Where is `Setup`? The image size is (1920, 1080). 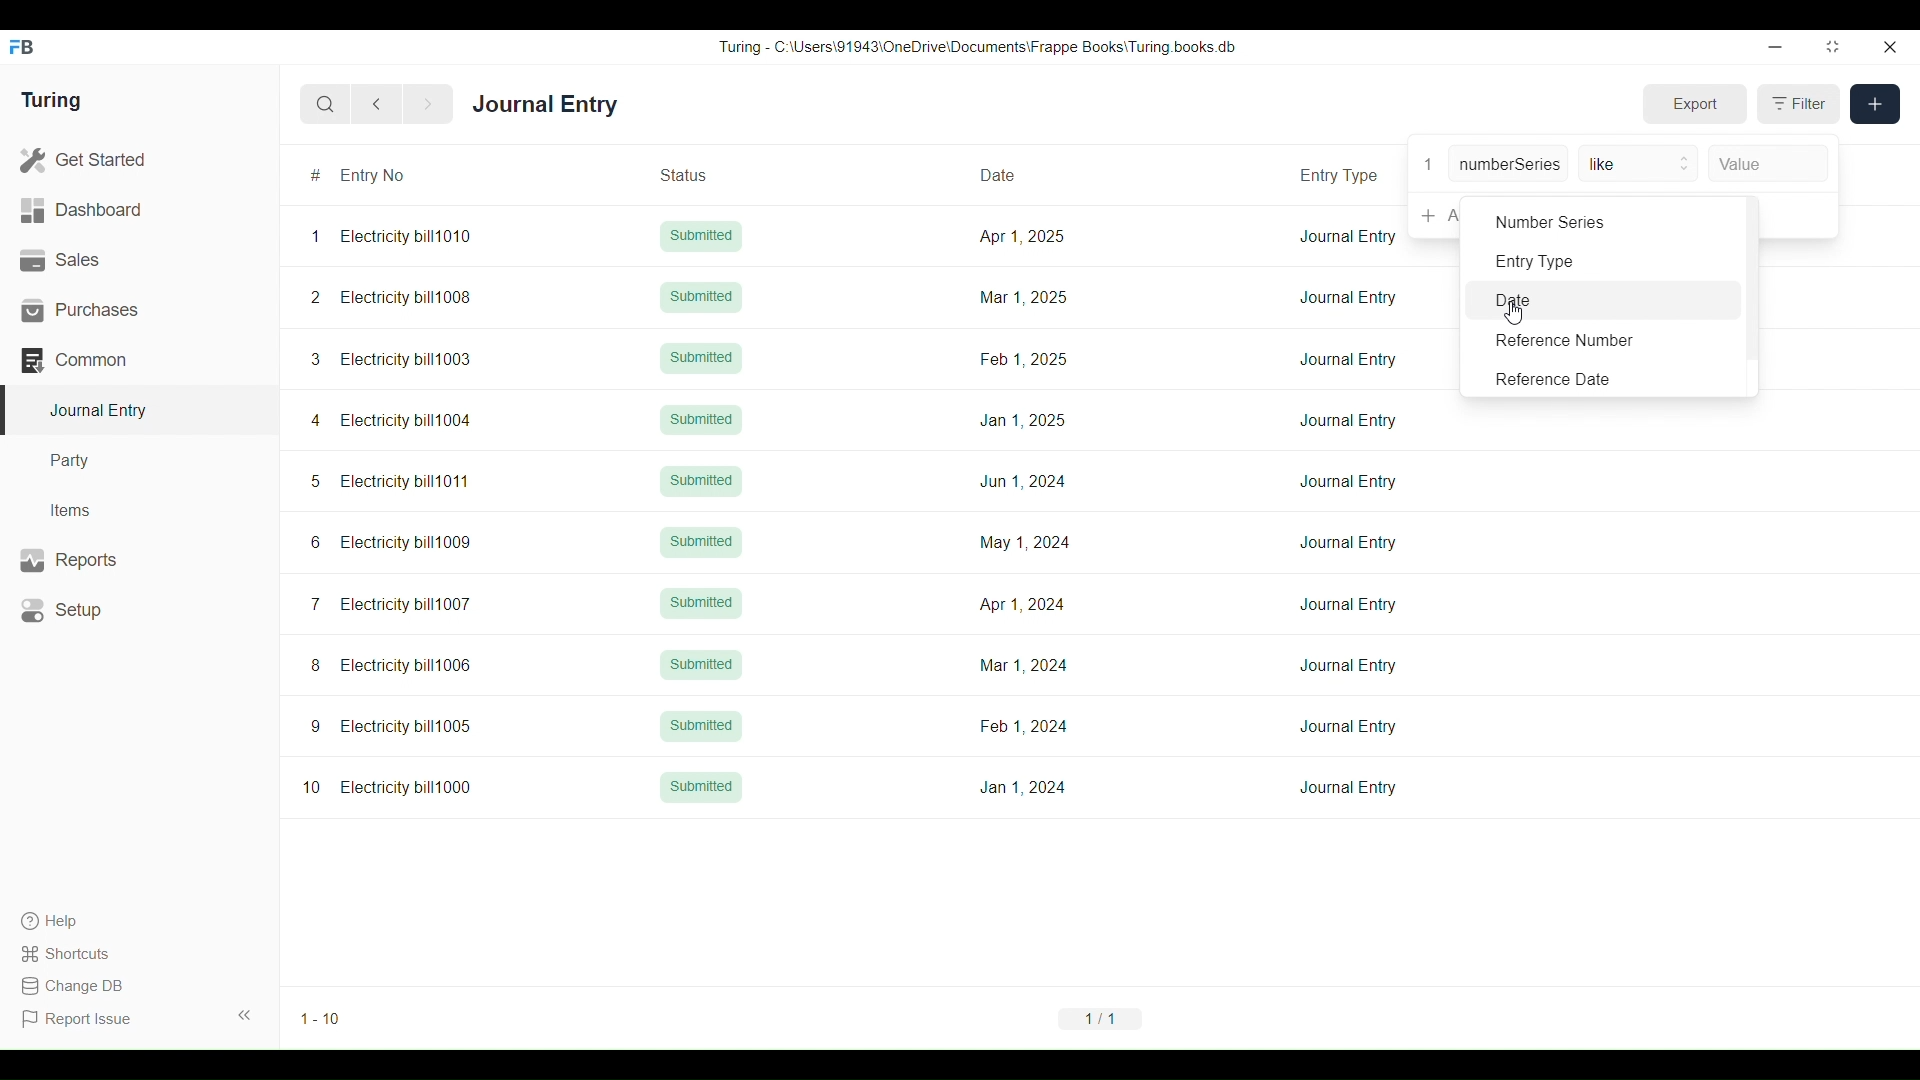
Setup is located at coordinates (140, 610).